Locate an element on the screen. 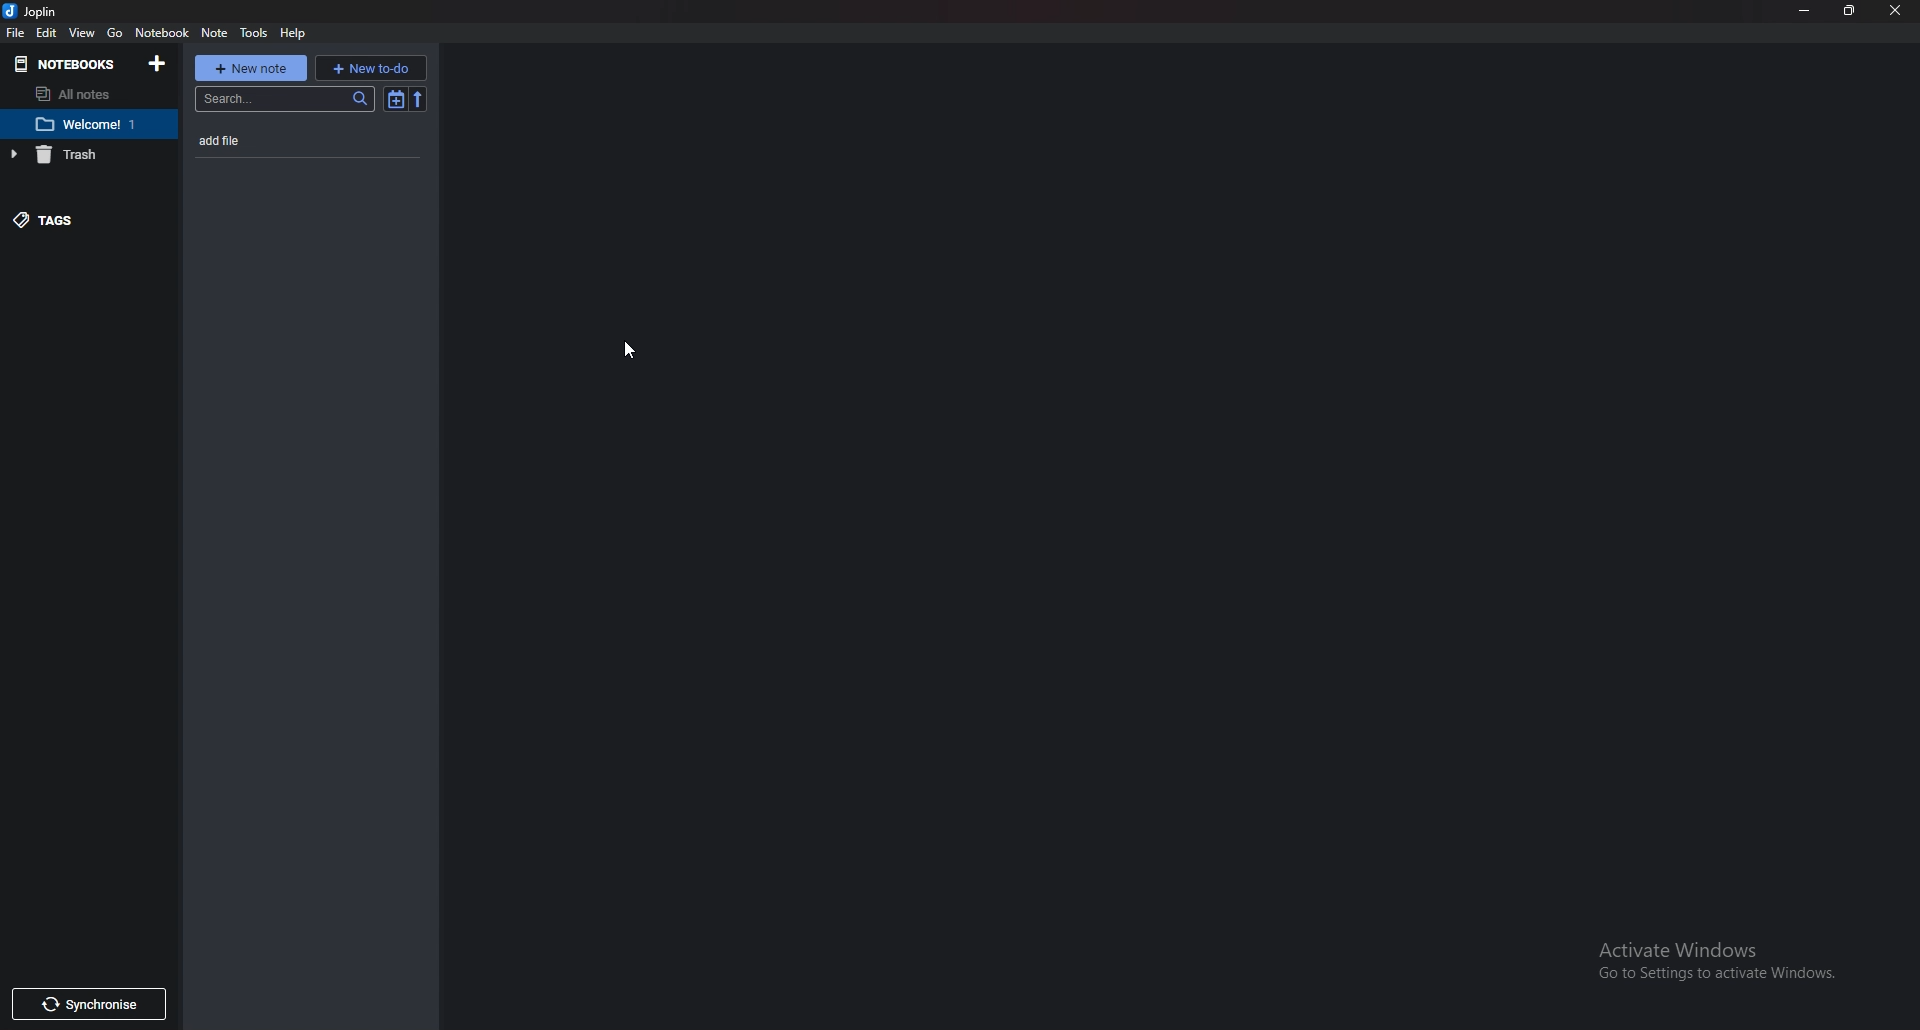 The image size is (1920, 1030). reverse sort order is located at coordinates (421, 98).